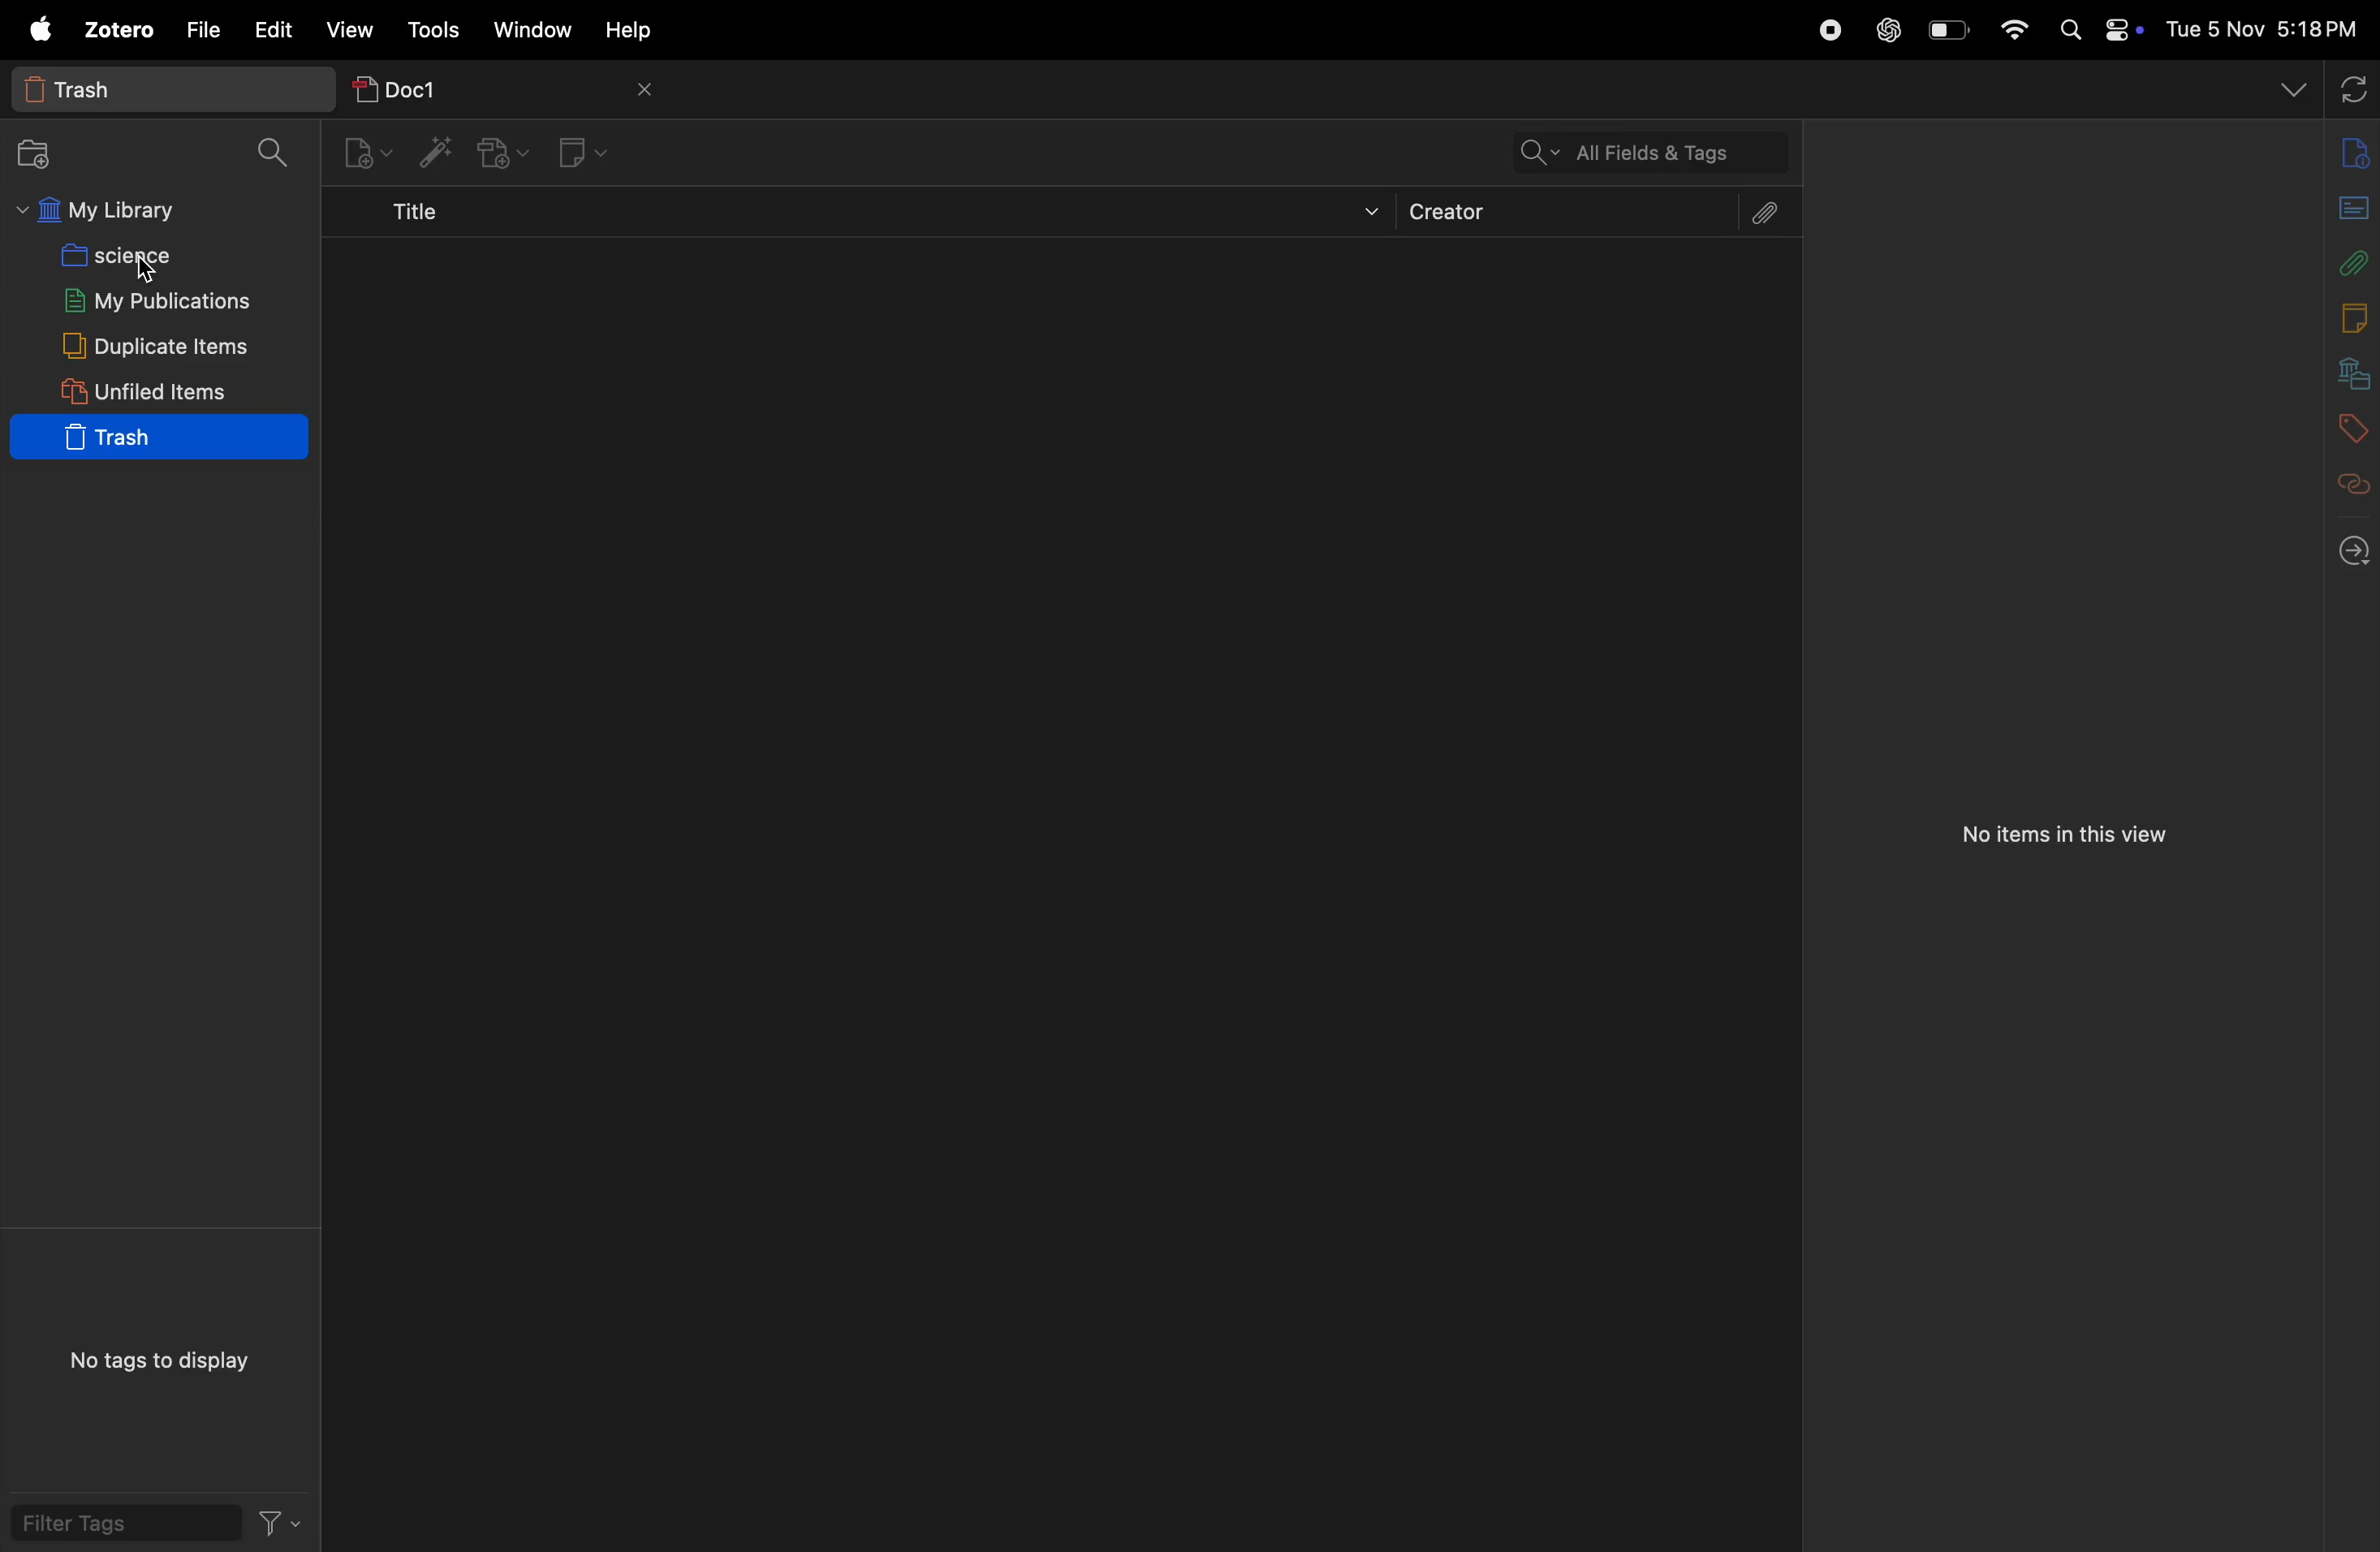 This screenshot has width=2380, height=1552. I want to click on All Fields and Tags (search), so click(1594, 146).